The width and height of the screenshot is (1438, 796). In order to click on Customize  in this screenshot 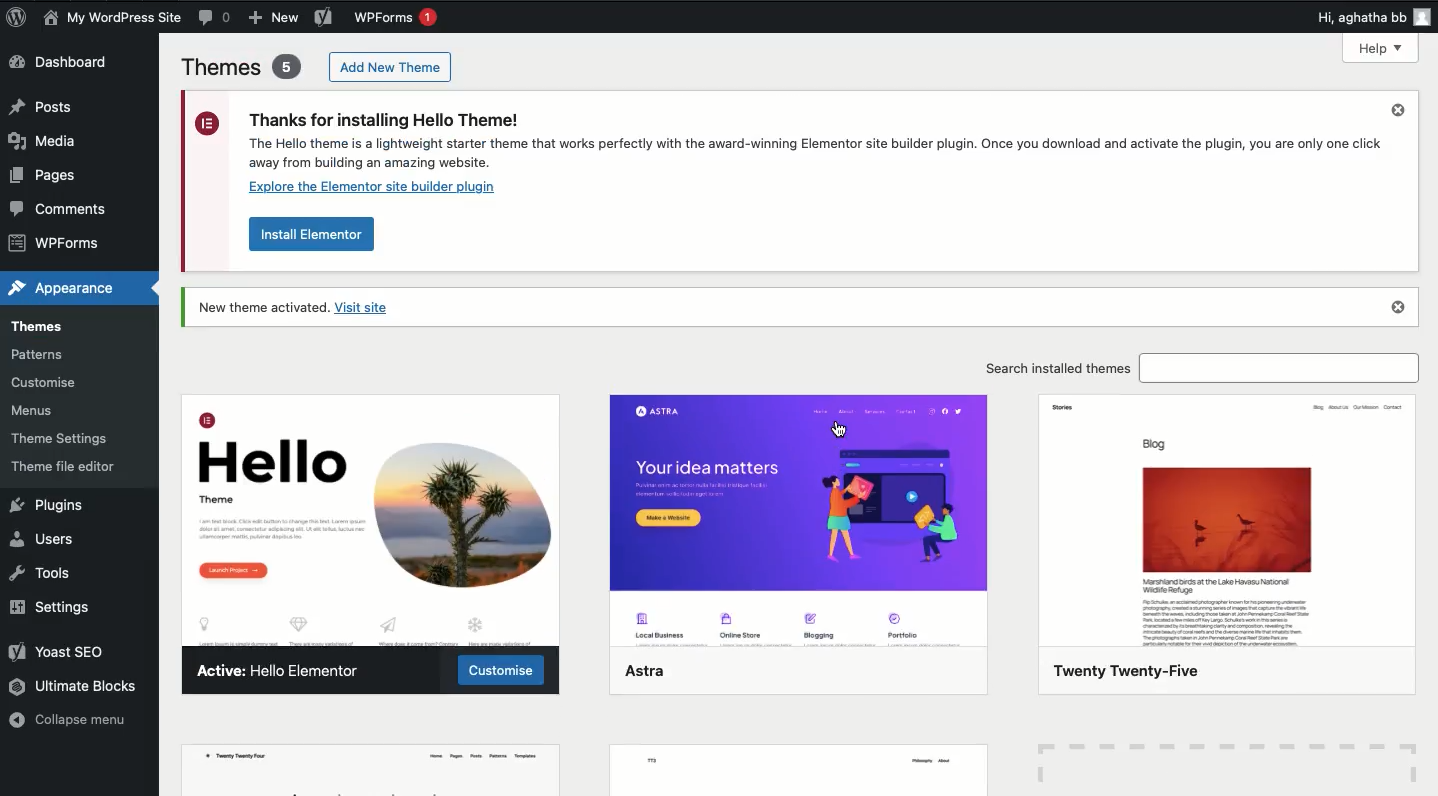, I will do `click(504, 669)`.